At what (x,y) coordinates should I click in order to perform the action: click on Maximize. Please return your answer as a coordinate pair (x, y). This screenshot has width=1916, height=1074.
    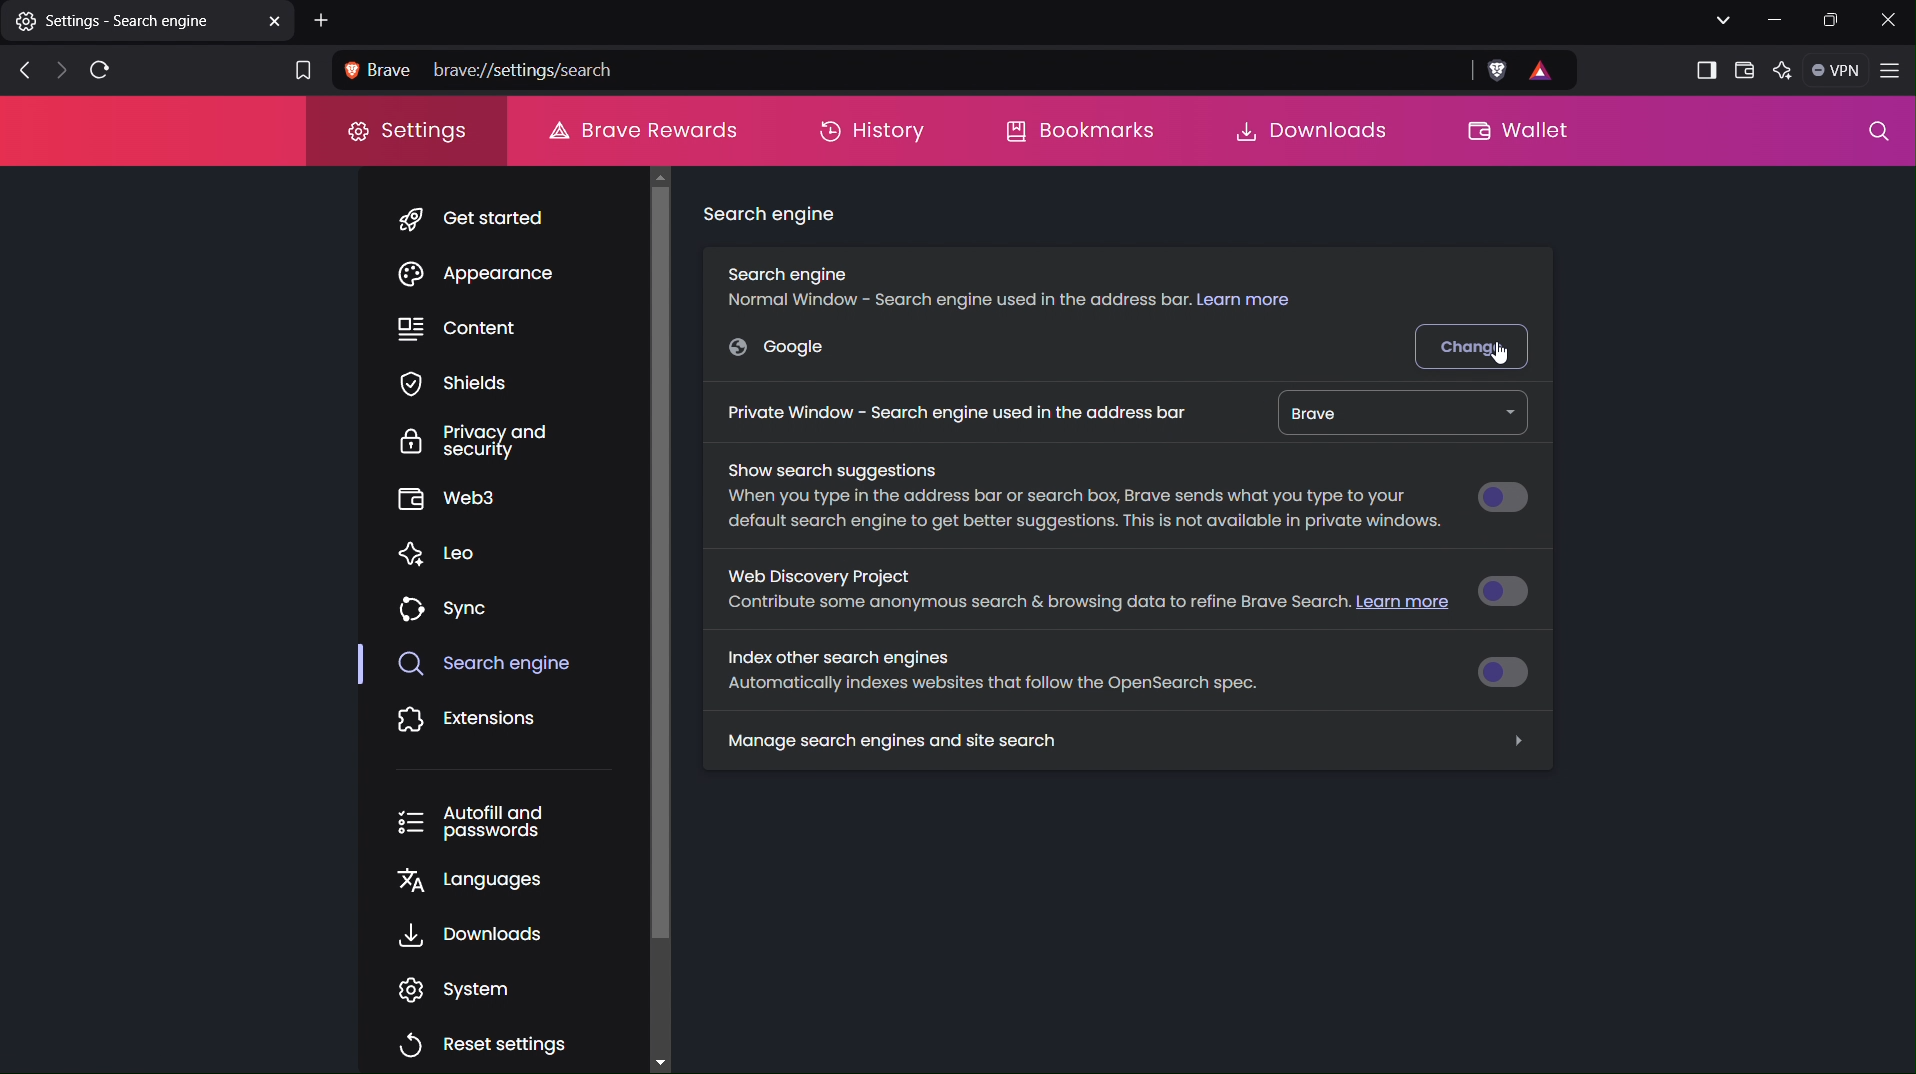
    Looking at the image, I should click on (1833, 21).